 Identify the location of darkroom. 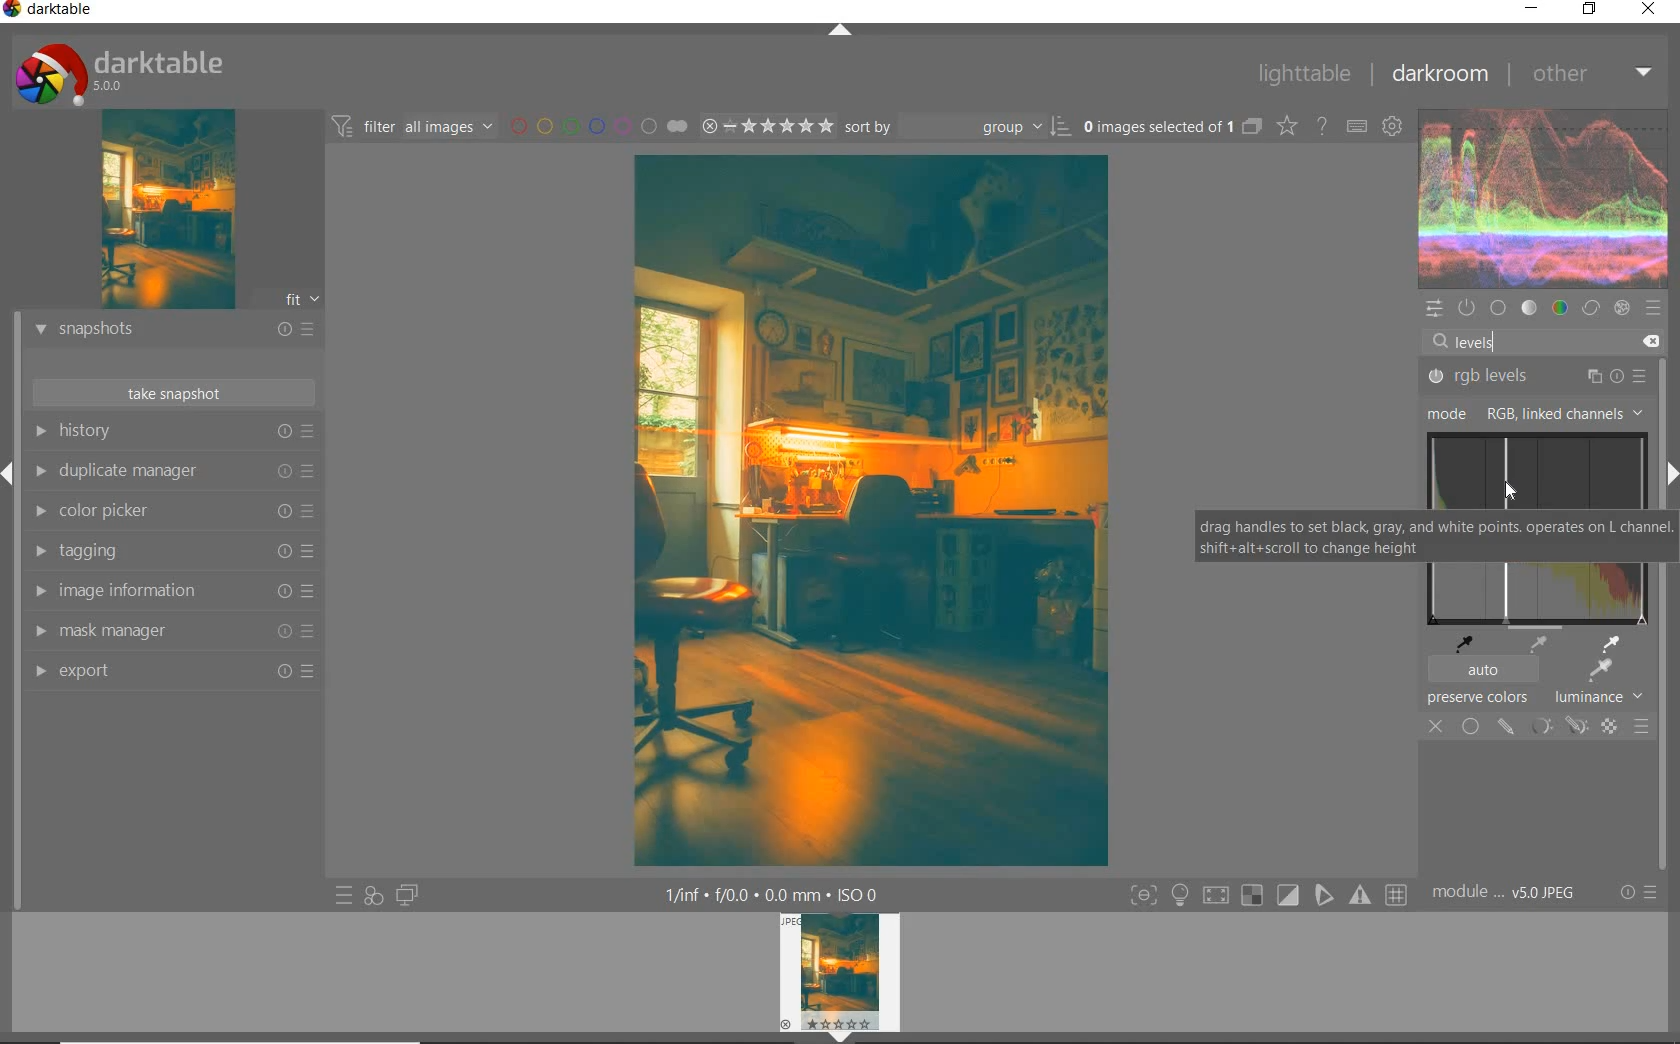
(1443, 75).